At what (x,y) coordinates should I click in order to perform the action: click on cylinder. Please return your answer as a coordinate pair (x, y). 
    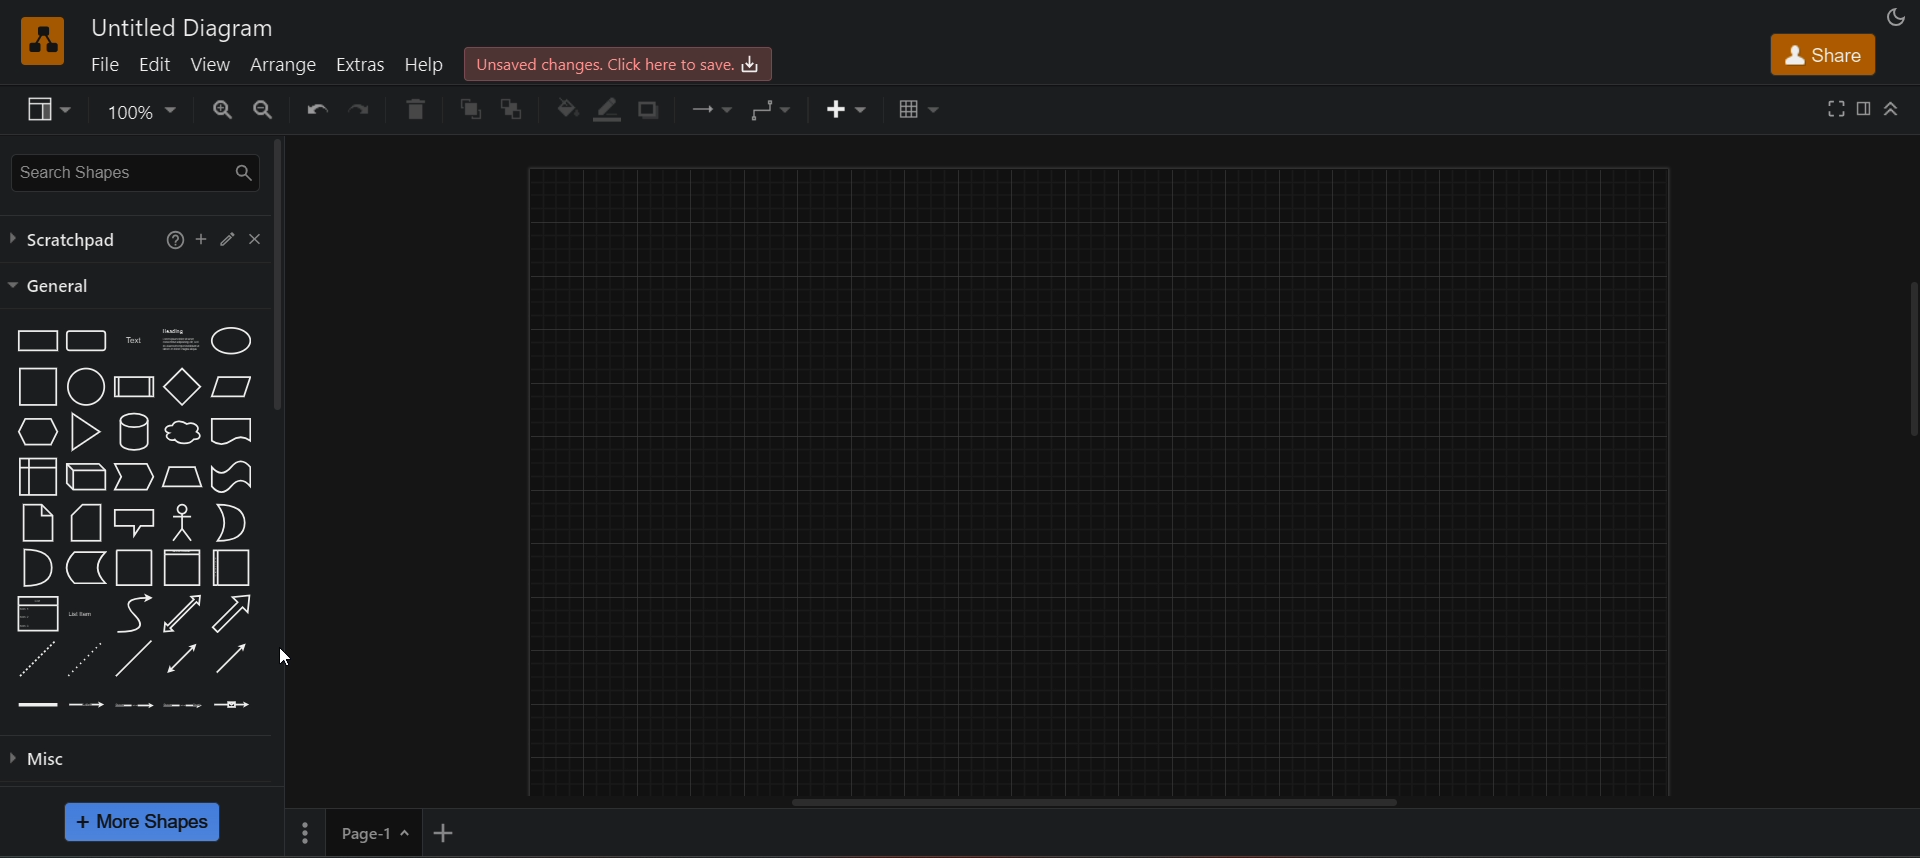
    Looking at the image, I should click on (134, 430).